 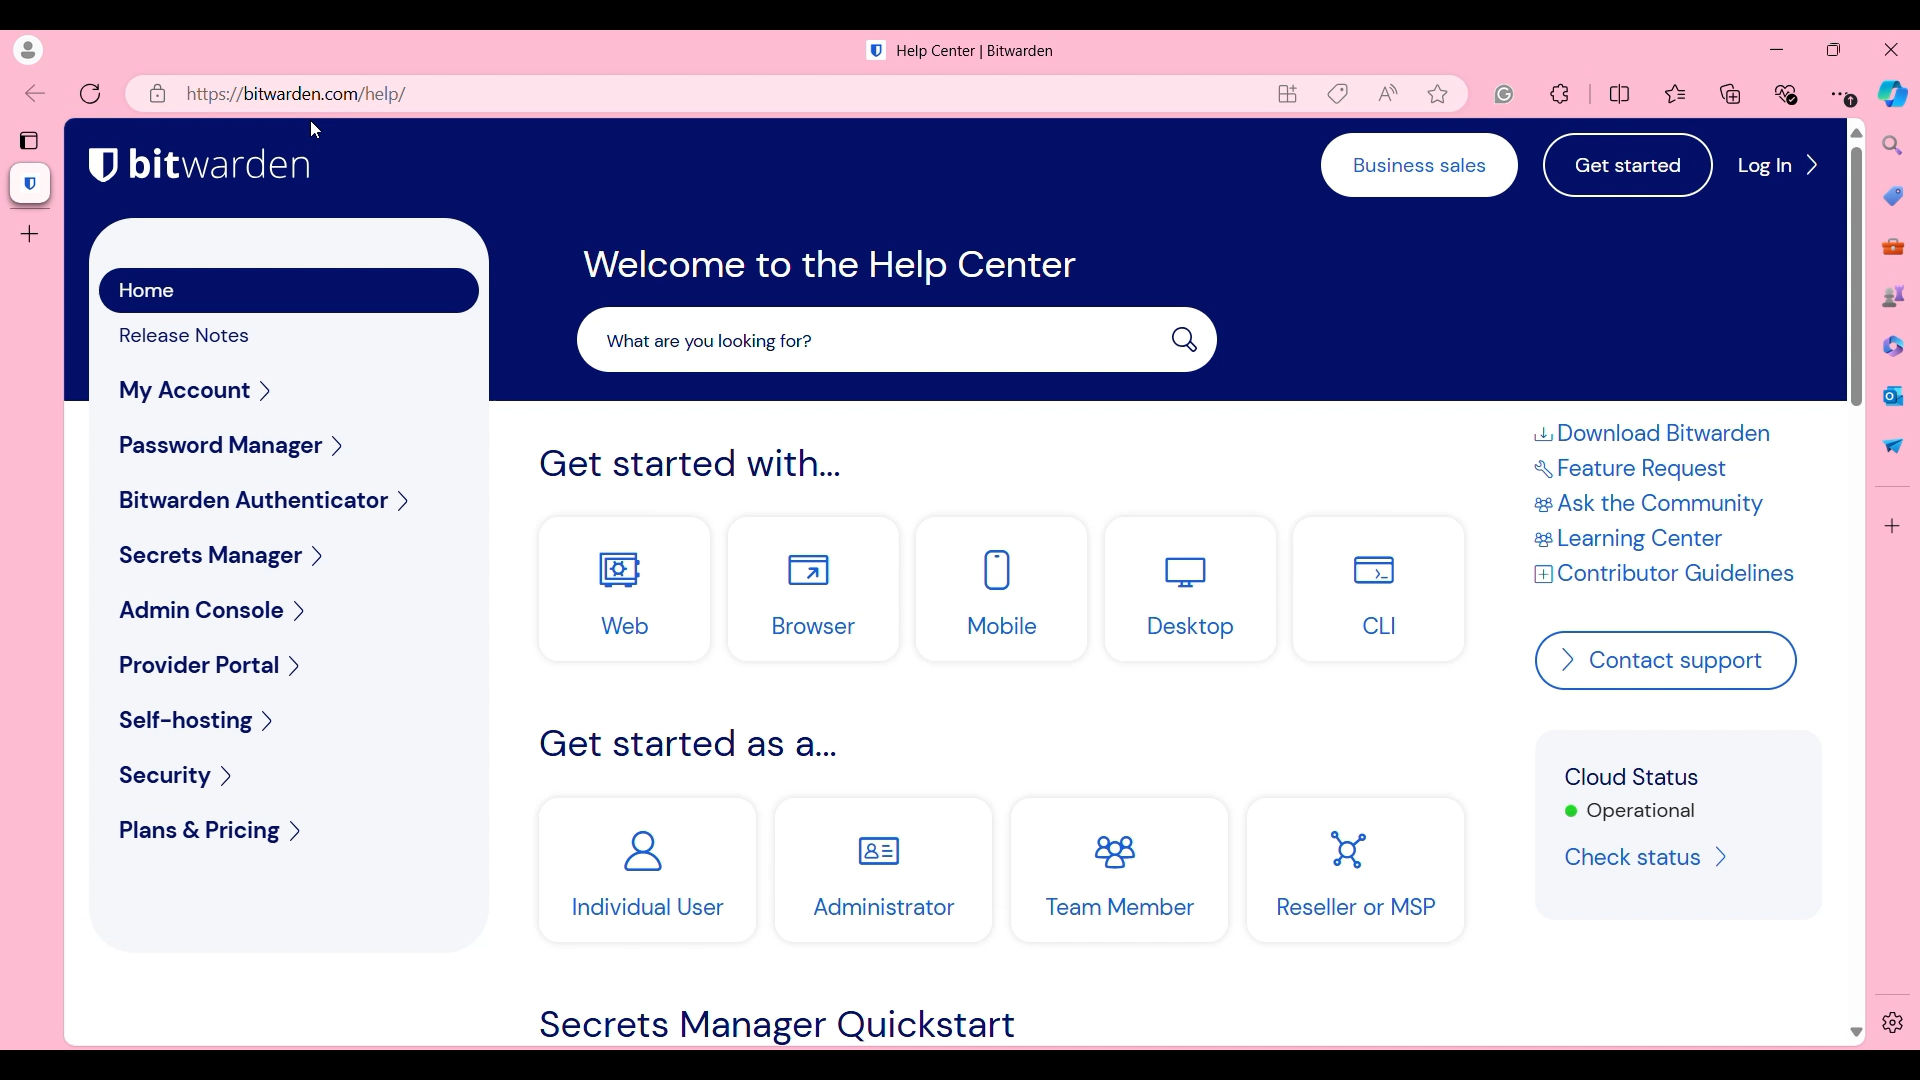 I want to click on Shopping with app, so click(x=1338, y=94).